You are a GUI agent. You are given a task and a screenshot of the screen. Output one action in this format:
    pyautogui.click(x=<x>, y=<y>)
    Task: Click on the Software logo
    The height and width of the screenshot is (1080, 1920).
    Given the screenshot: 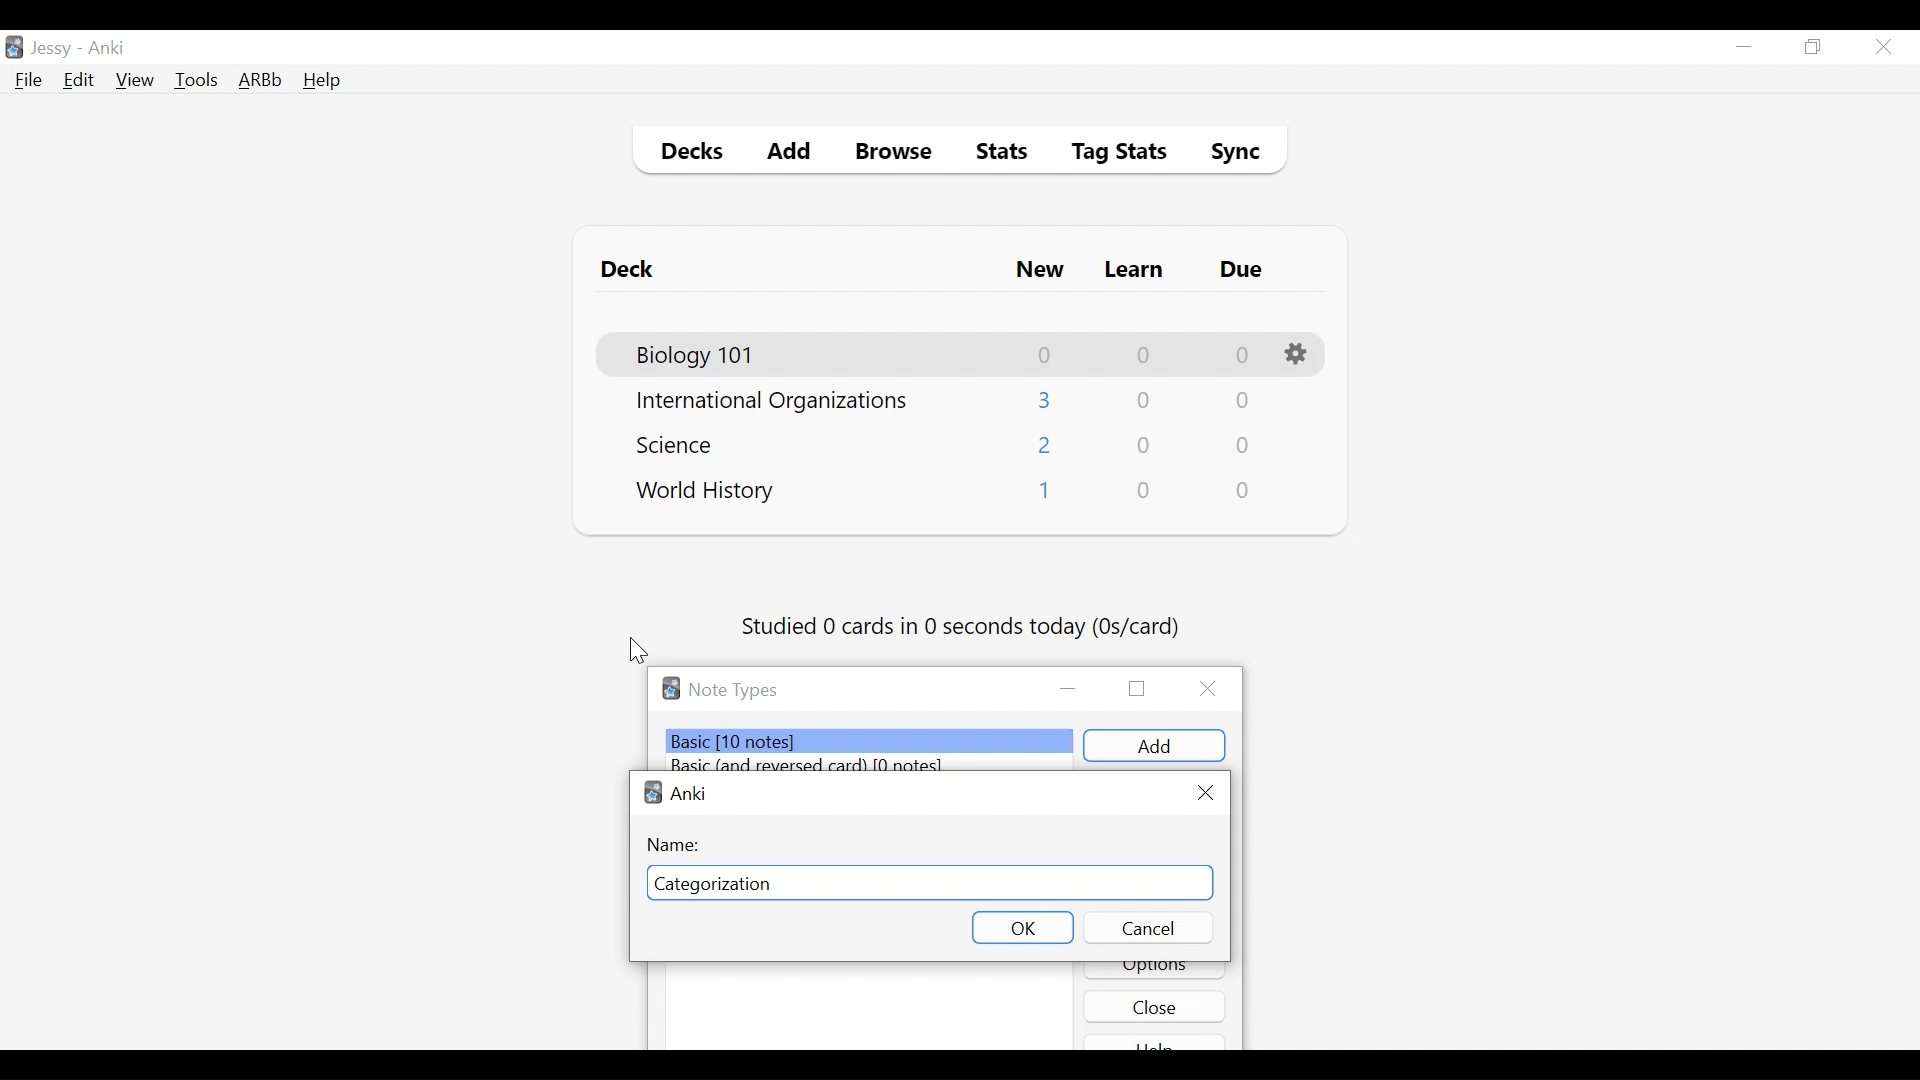 What is the action you would take?
    pyautogui.click(x=671, y=688)
    